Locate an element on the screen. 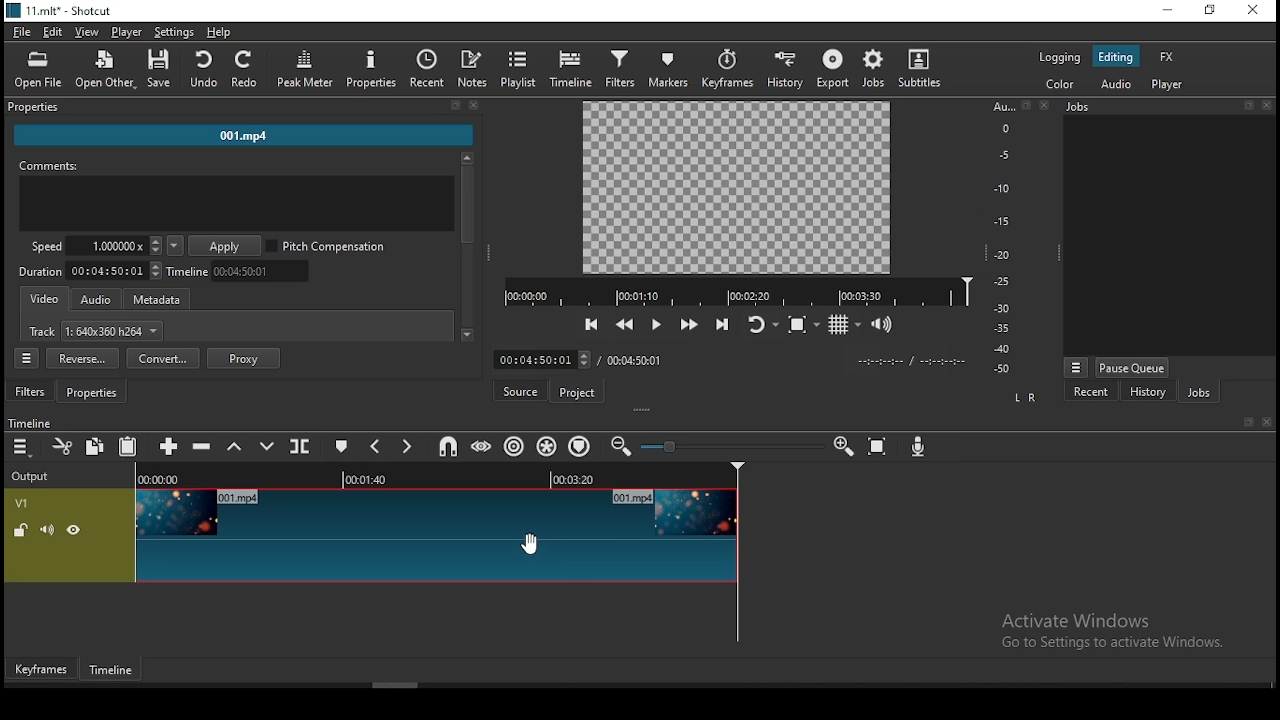 This screenshot has height=720, width=1280. restore is located at coordinates (1209, 11).